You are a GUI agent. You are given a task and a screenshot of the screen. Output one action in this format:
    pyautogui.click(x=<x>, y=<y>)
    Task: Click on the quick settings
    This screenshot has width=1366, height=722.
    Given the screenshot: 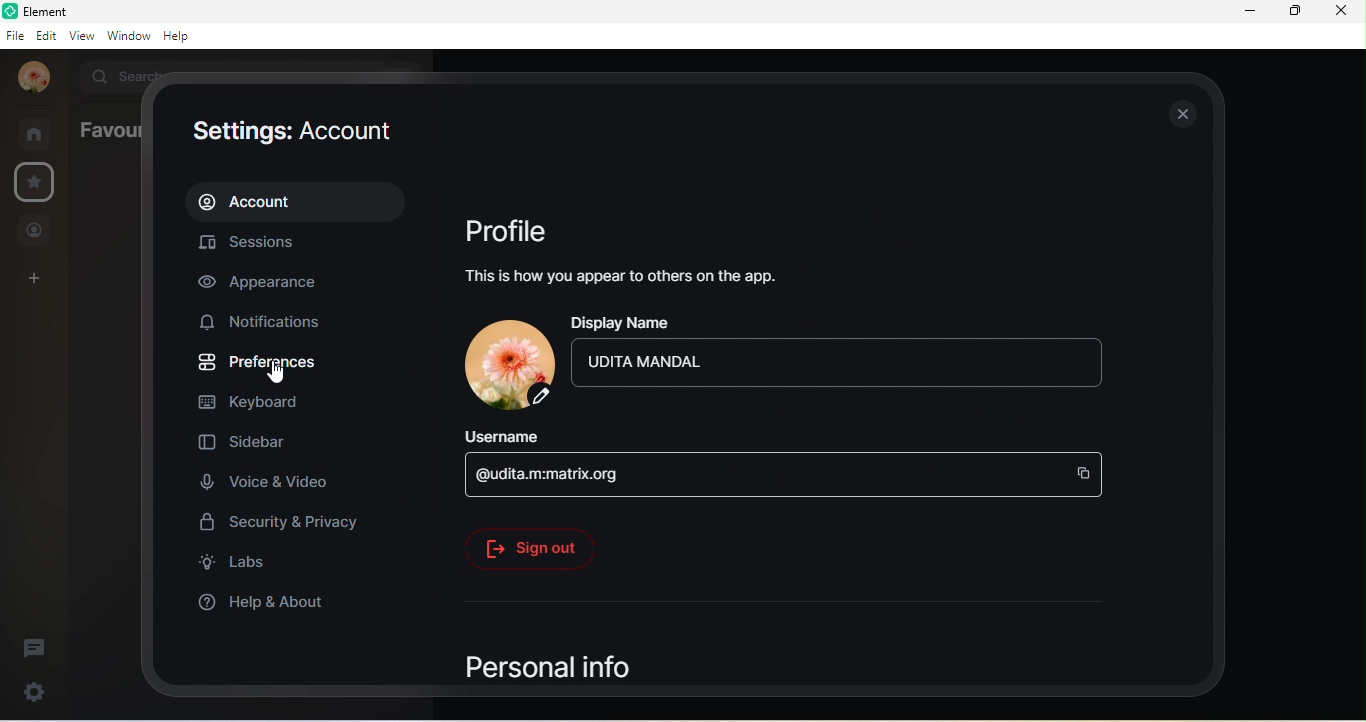 What is the action you would take?
    pyautogui.click(x=27, y=692)
    